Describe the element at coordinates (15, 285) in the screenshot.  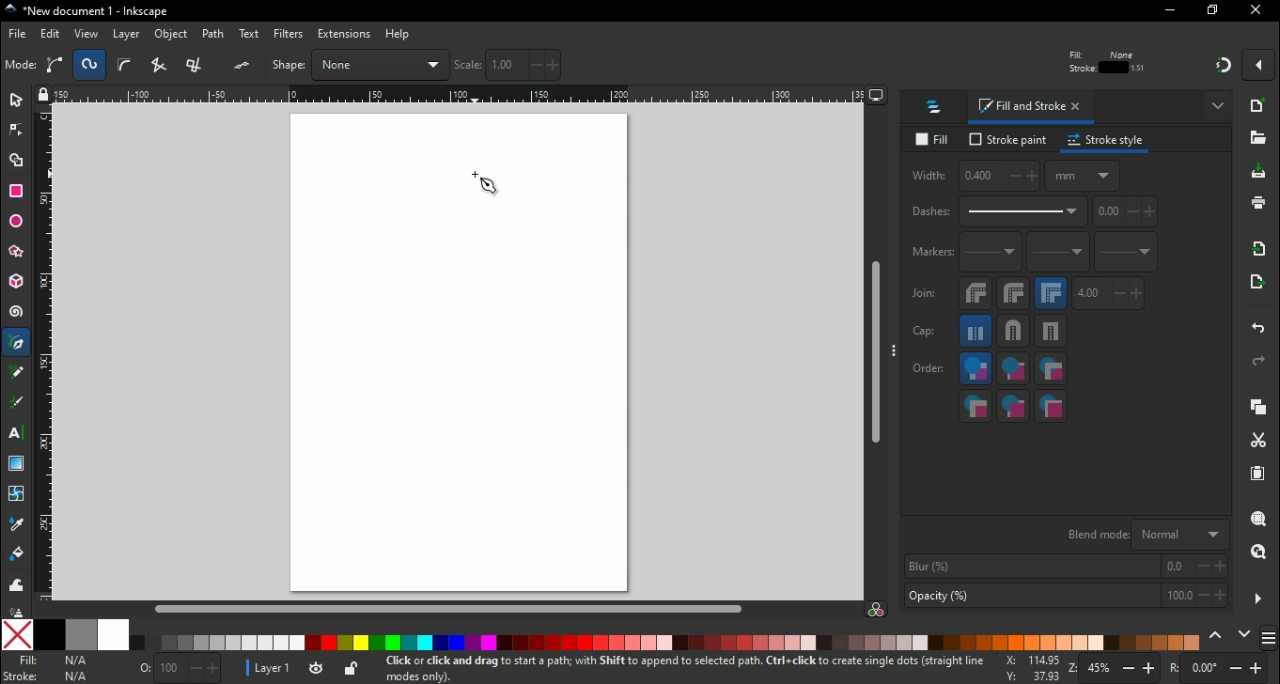
I see `3D box tool` at that location.